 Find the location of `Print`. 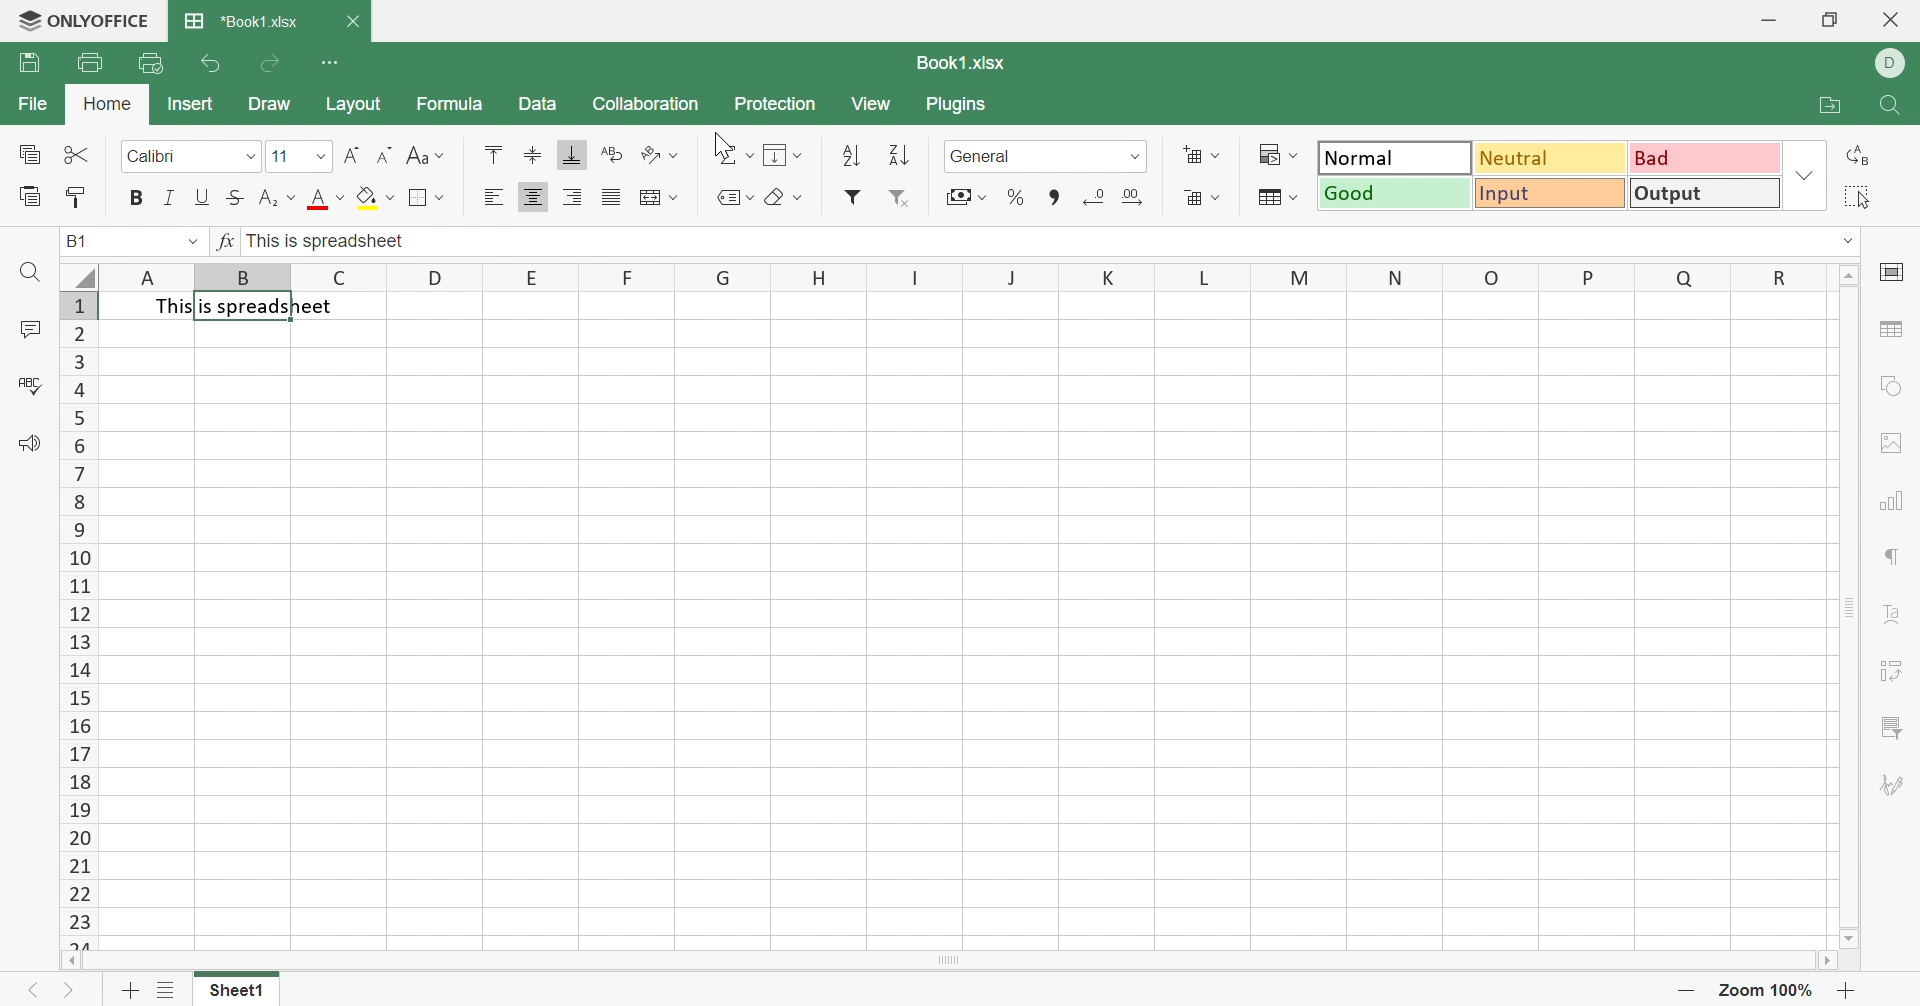

Print is located at coordinates (89, 61).